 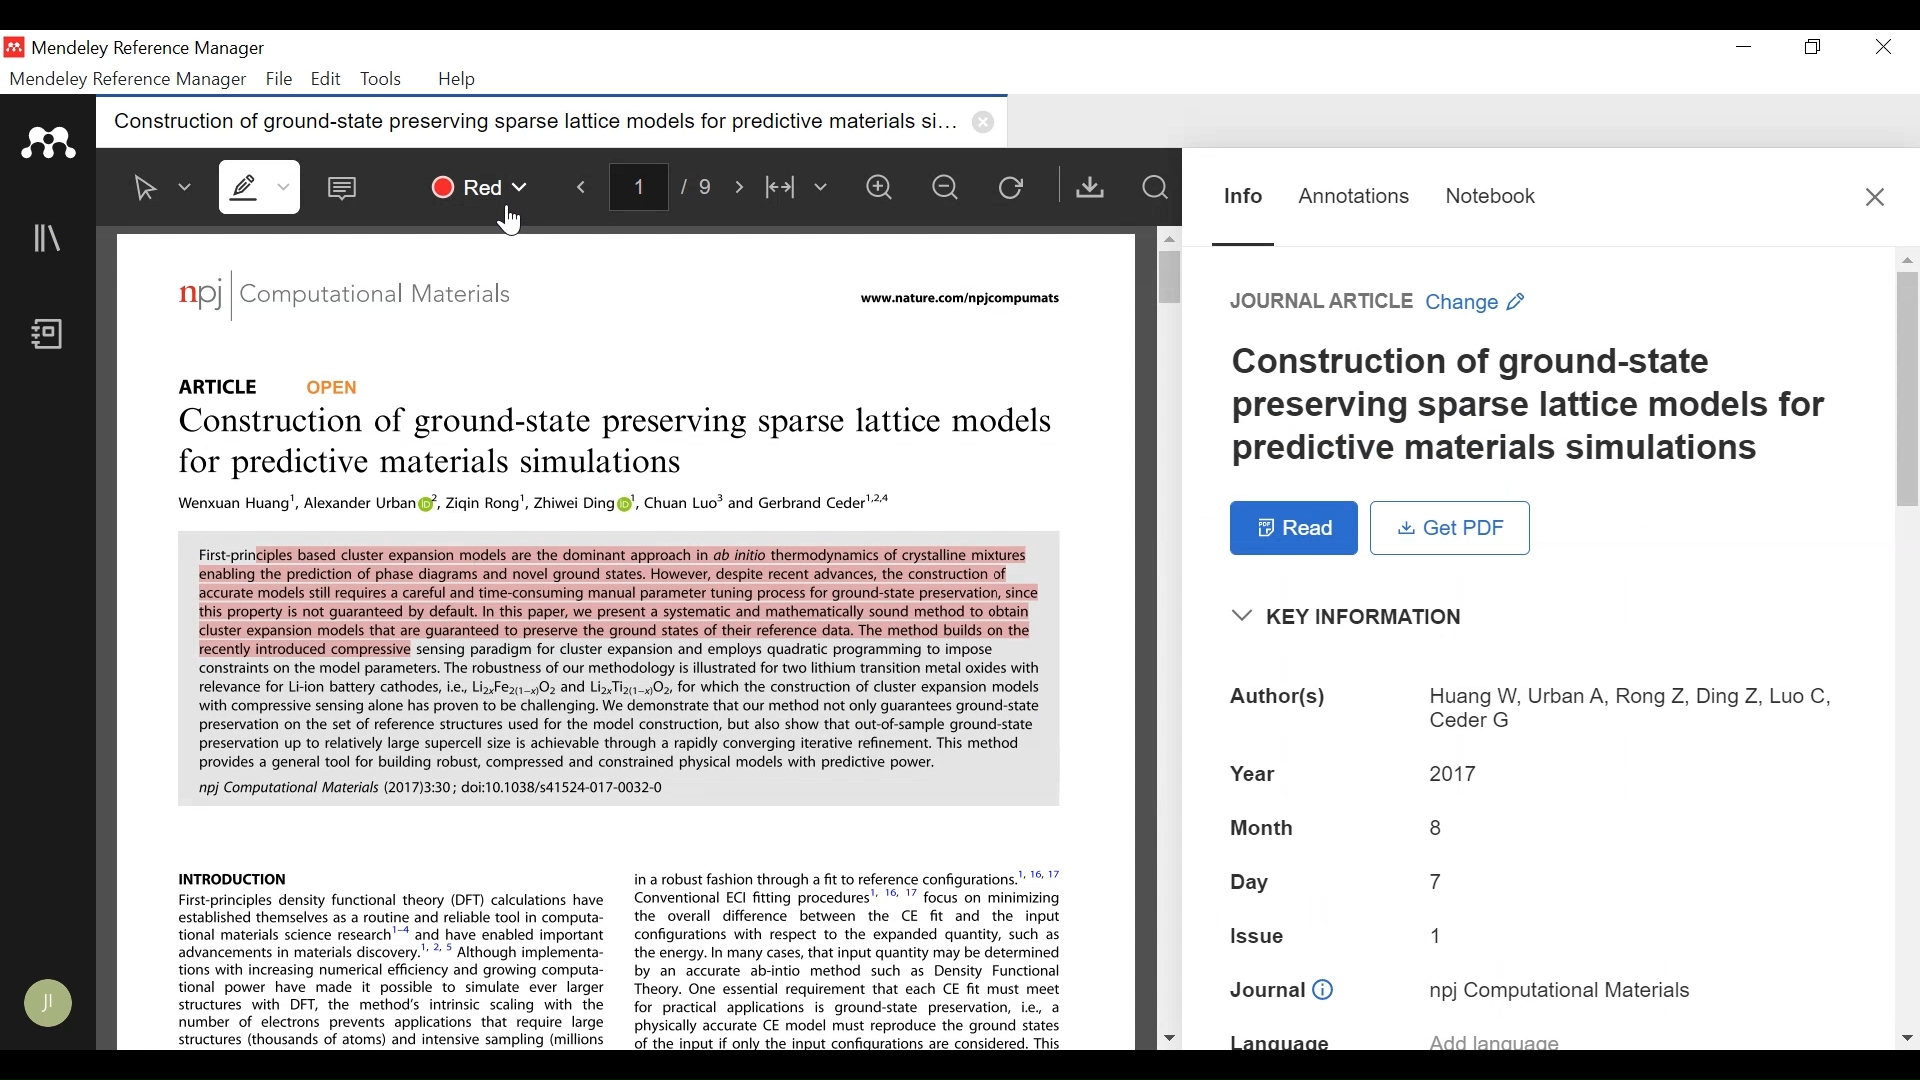 What do you see at coordinates (1259, 828) in the screenshot?
I see `Month` at bounding box center [1259, 828].